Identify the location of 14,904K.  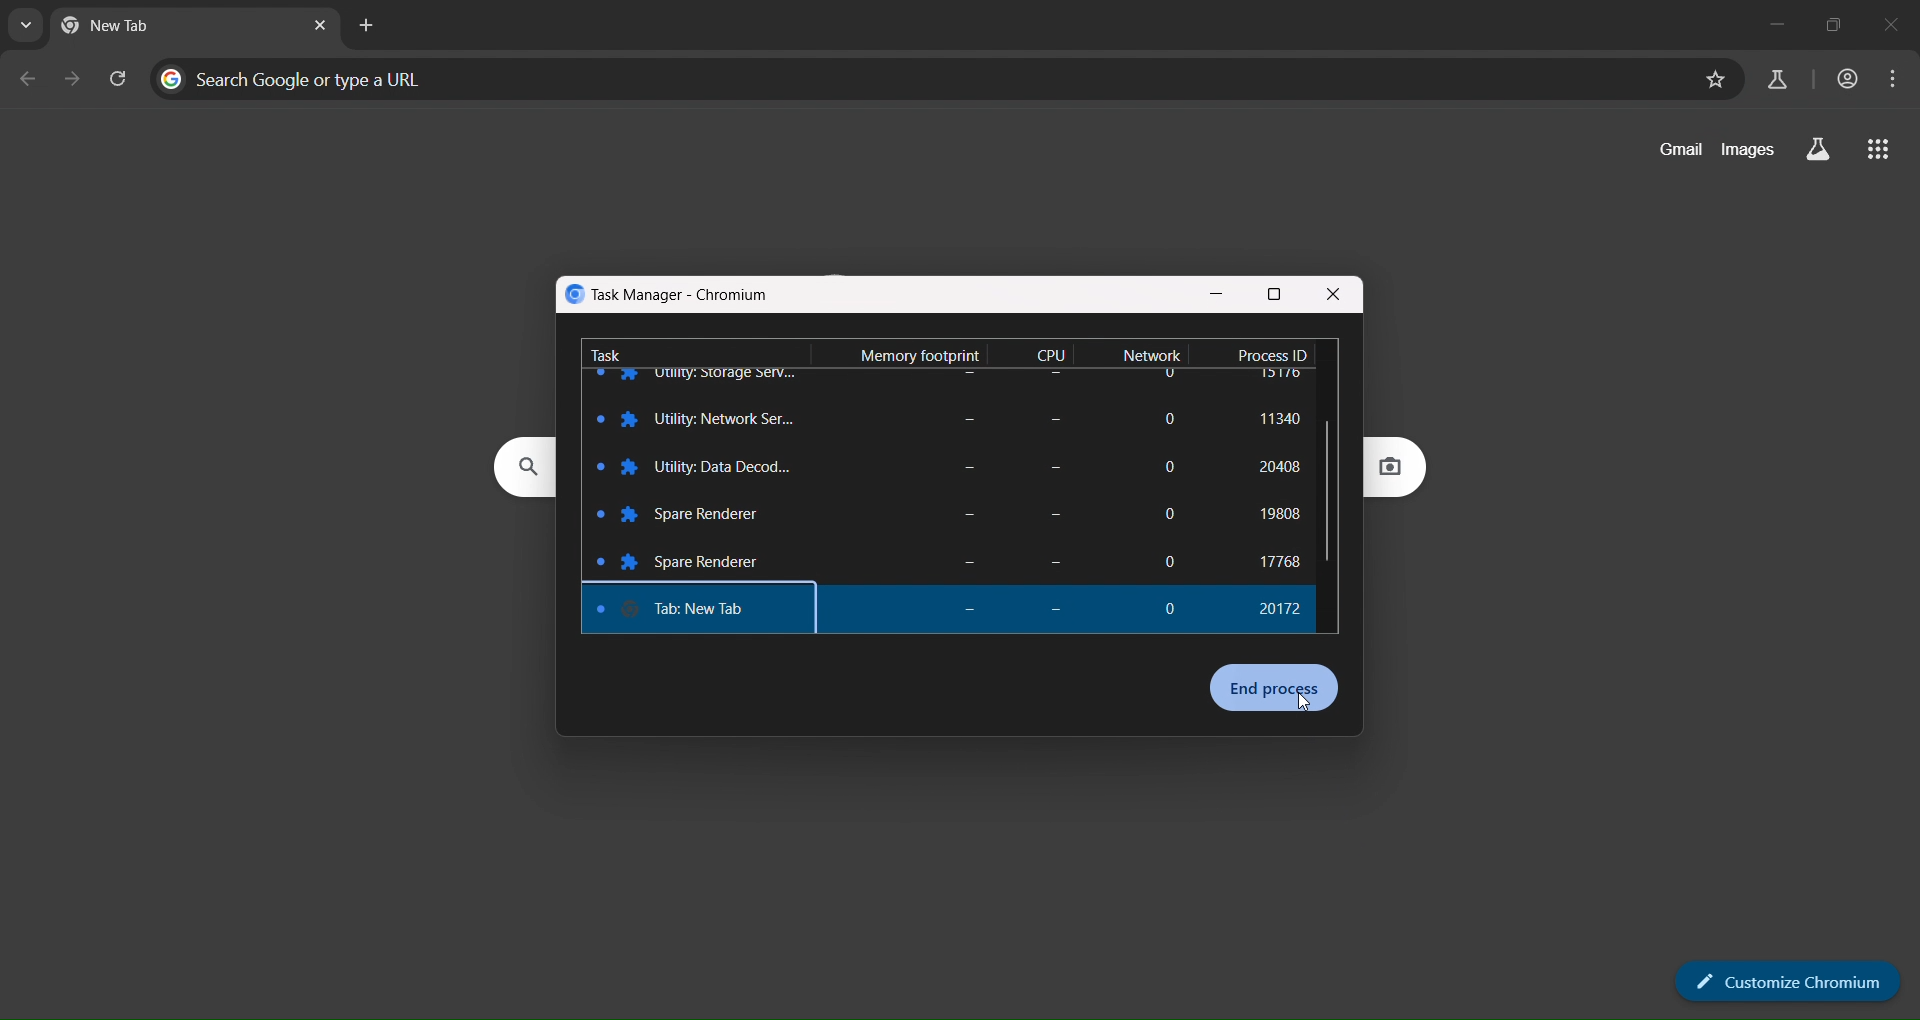
(950, 565).